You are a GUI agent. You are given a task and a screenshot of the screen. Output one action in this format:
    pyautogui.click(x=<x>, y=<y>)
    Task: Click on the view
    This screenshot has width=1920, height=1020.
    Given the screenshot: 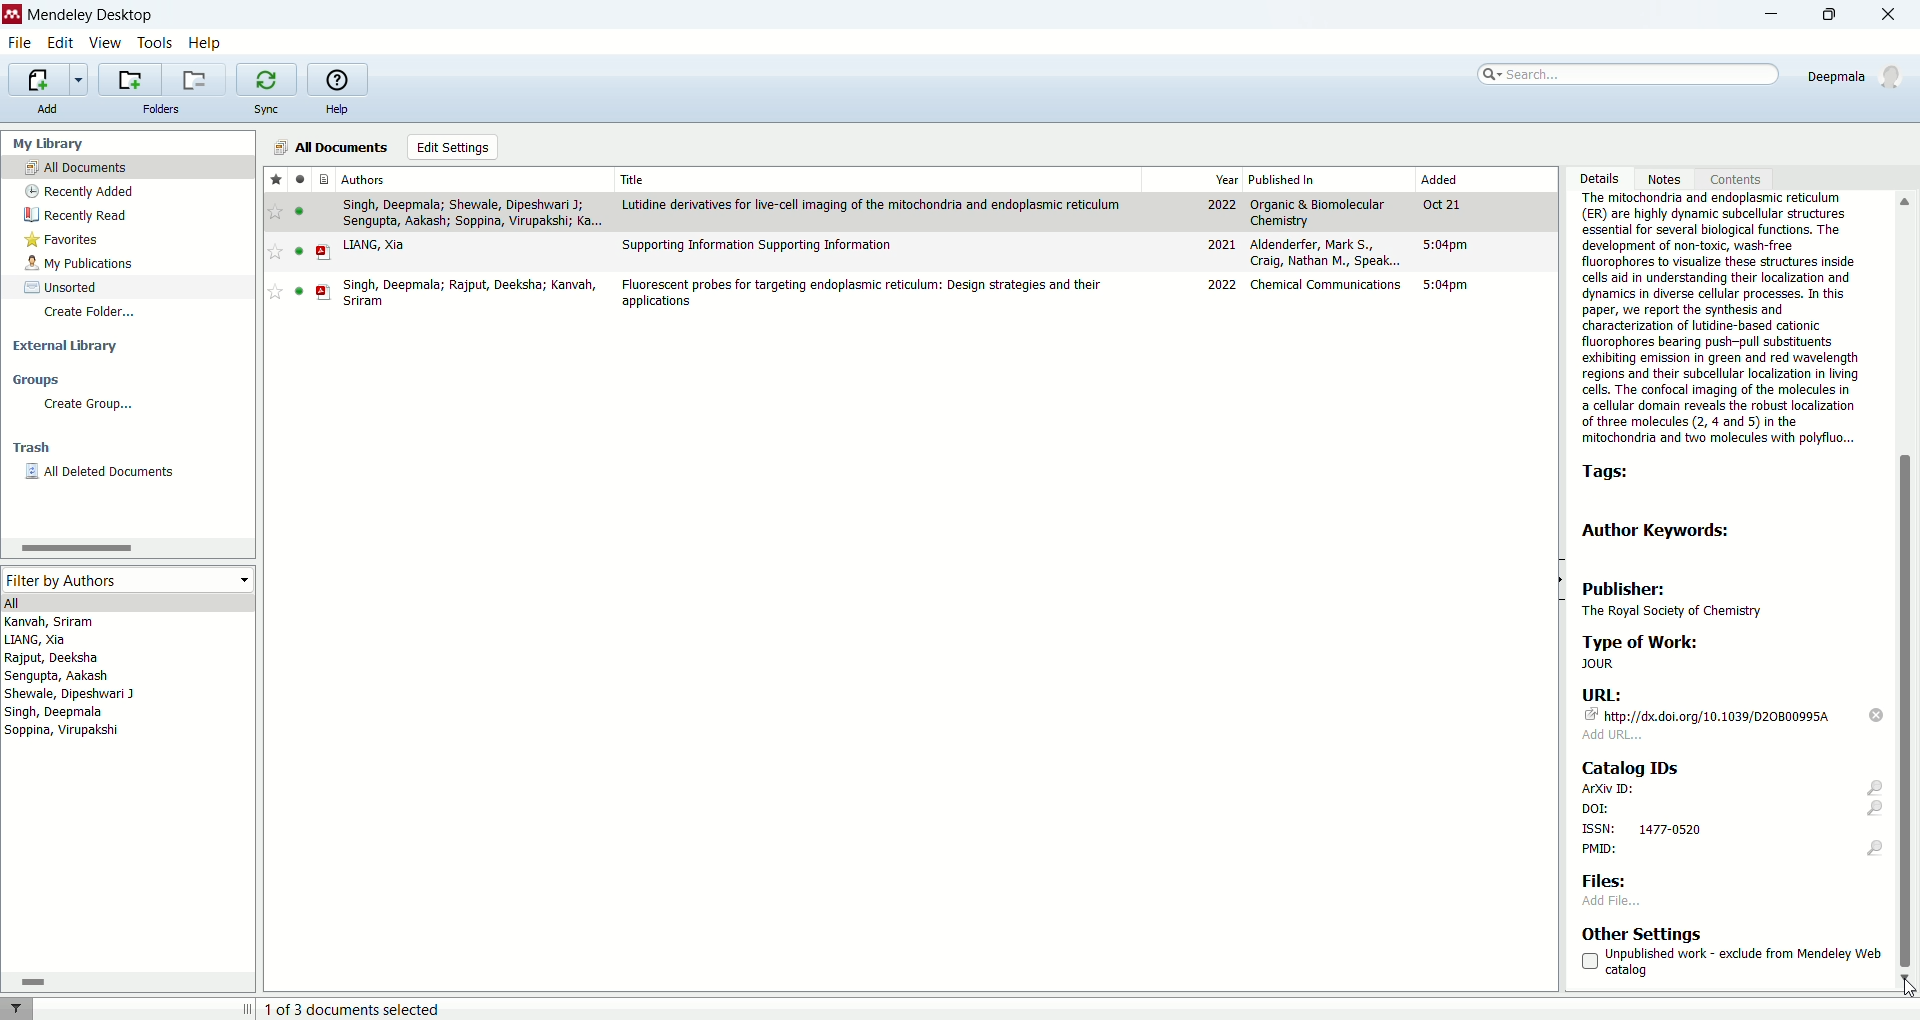 What is the action you would take?
    pyautogui.click(x=103, y=43)
    